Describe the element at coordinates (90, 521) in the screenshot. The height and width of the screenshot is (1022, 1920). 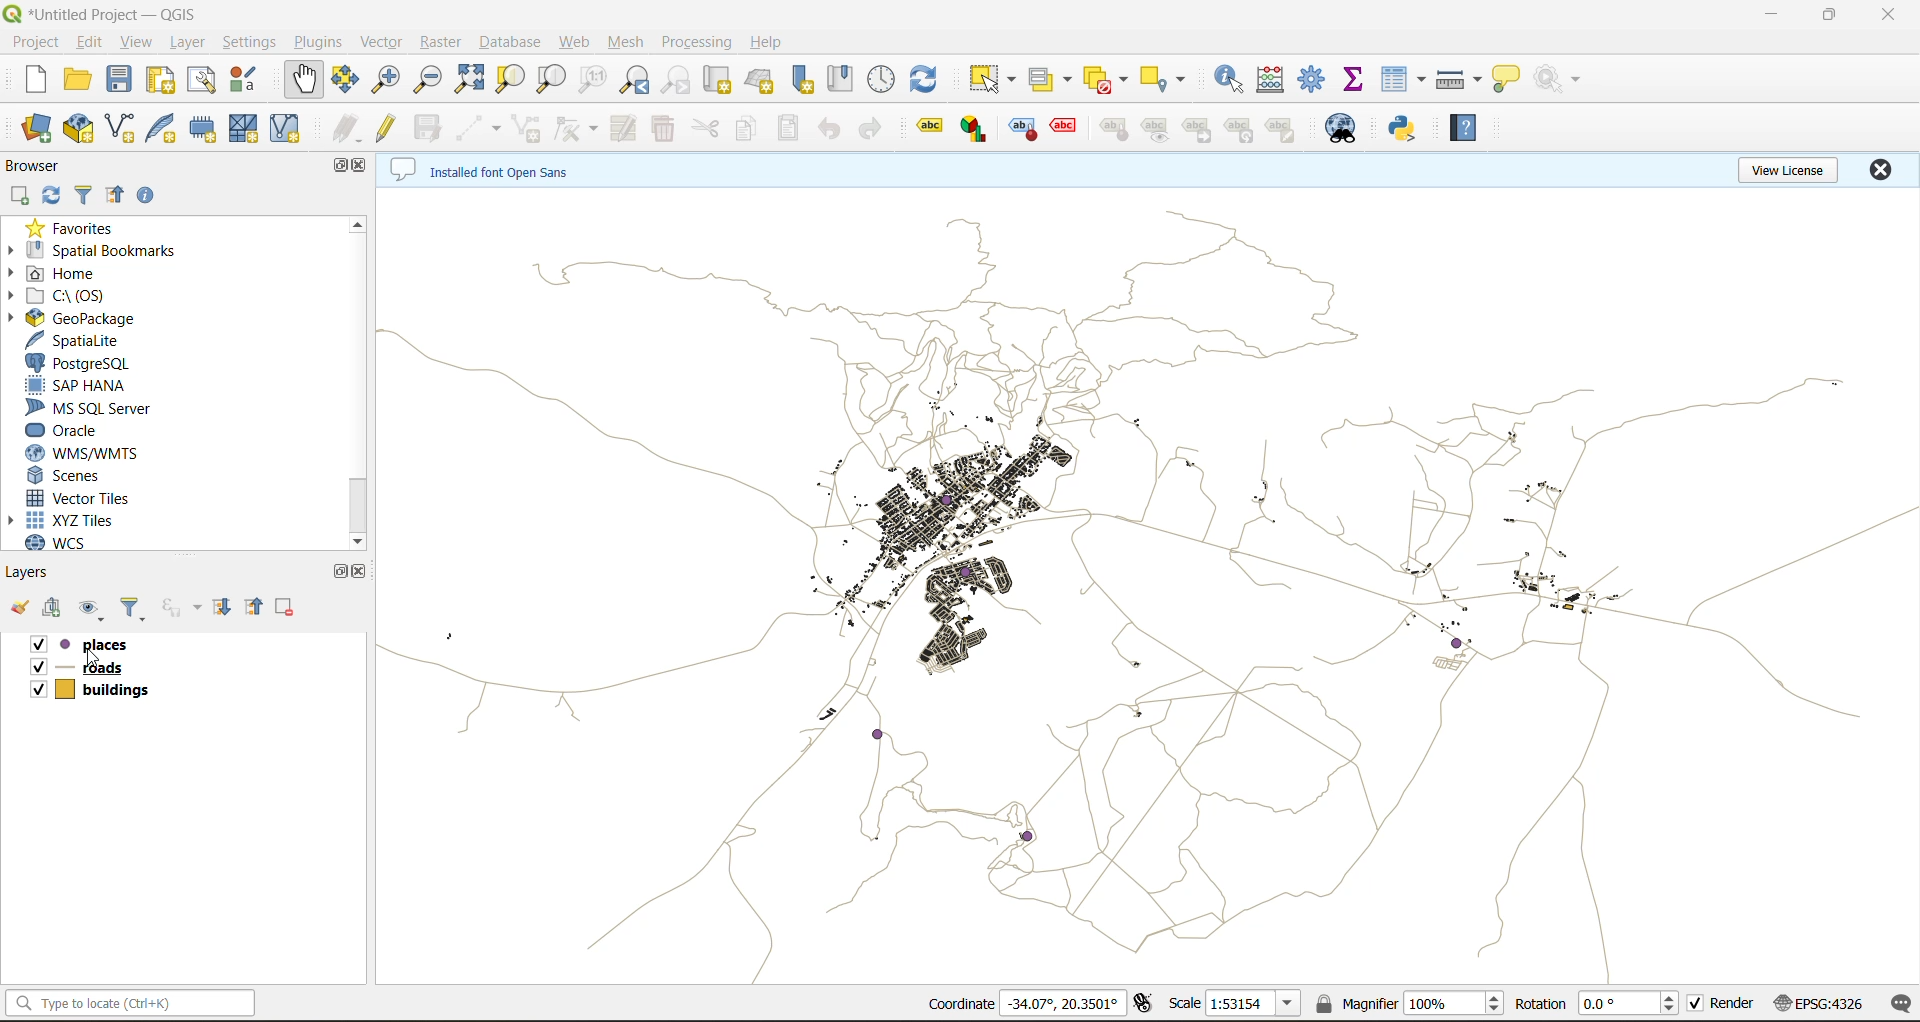
I see `xyz tiles` at that location.